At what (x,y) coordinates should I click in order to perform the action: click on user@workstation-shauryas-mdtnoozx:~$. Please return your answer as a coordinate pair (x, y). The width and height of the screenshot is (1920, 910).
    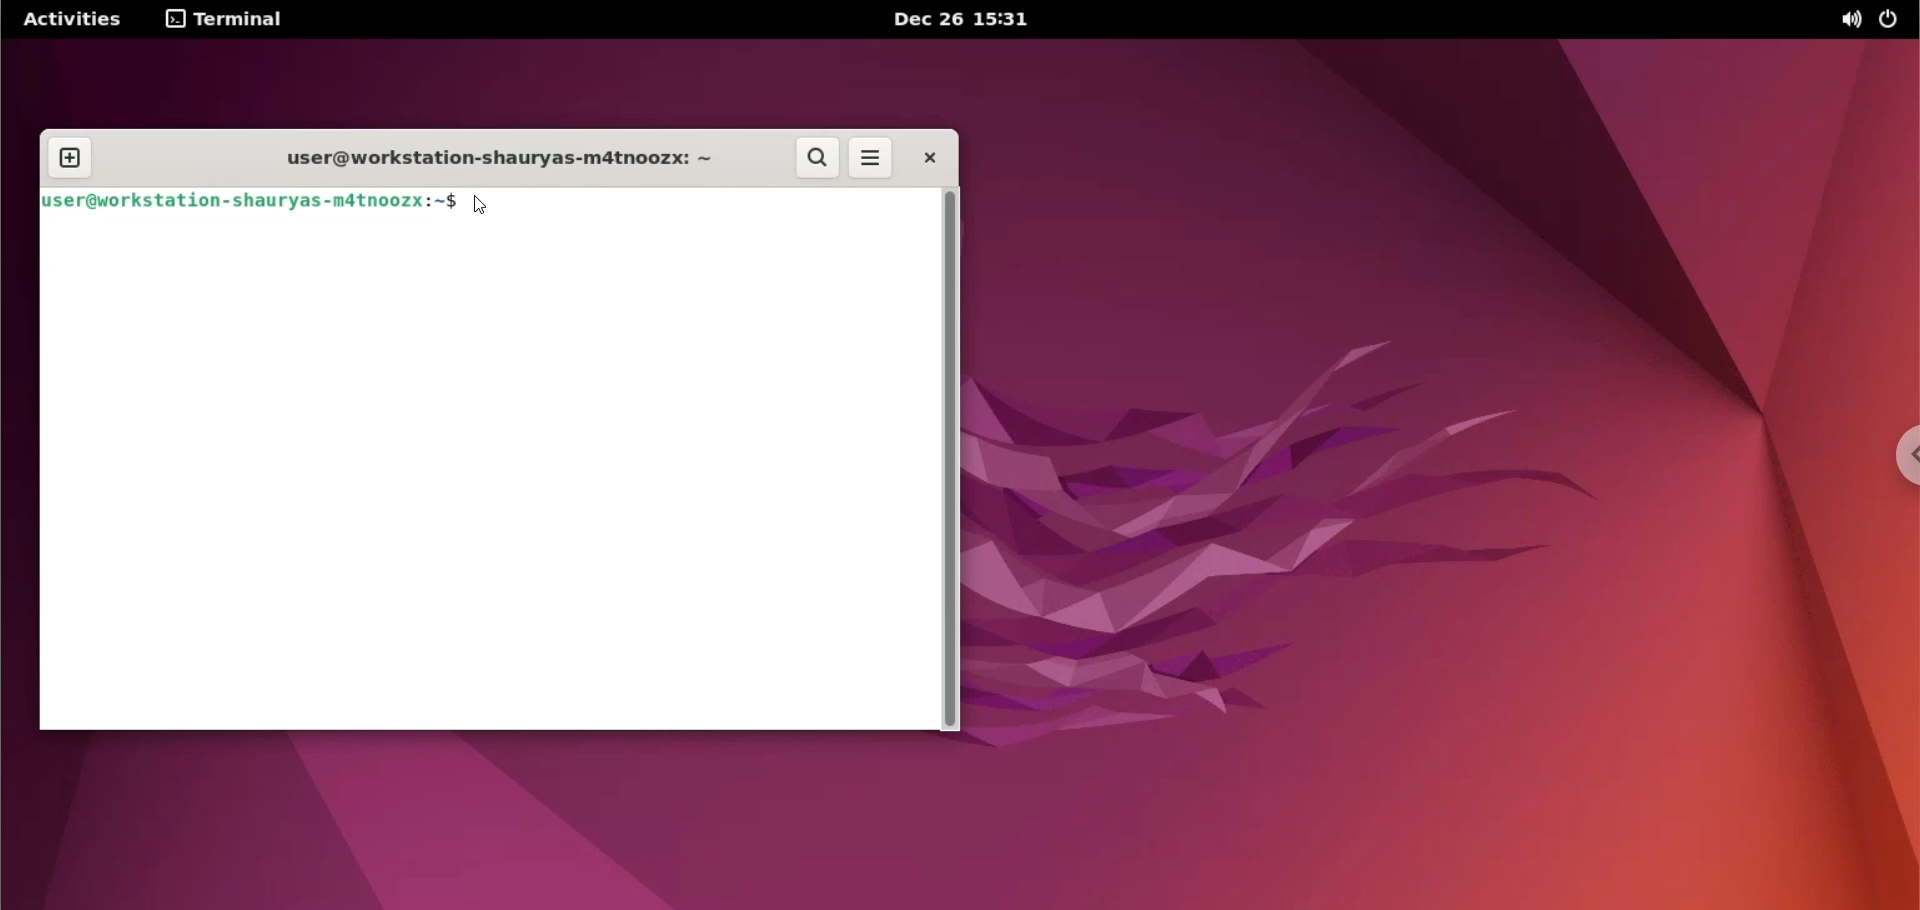
    Looking at the image, I should click on (249, 202).